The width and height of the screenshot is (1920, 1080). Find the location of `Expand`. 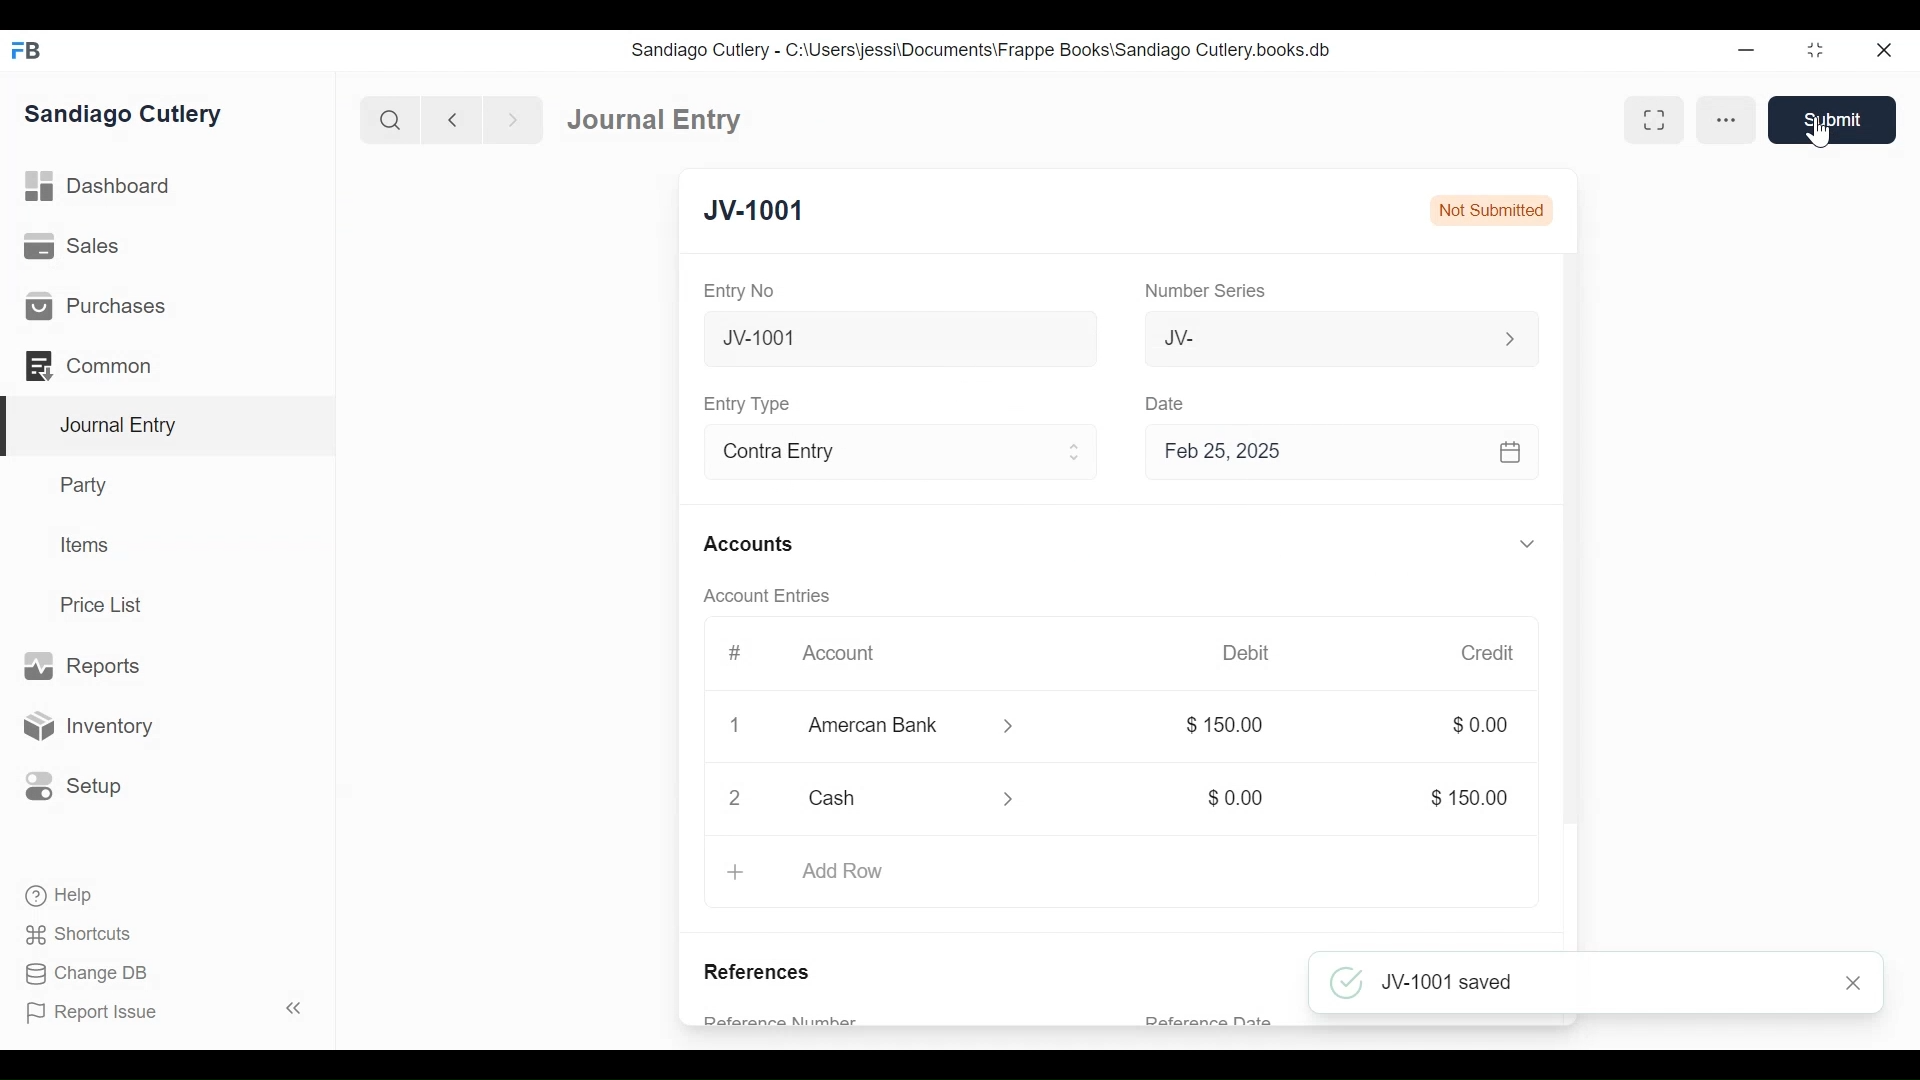

Expand is located at coordinates (1075, 452).